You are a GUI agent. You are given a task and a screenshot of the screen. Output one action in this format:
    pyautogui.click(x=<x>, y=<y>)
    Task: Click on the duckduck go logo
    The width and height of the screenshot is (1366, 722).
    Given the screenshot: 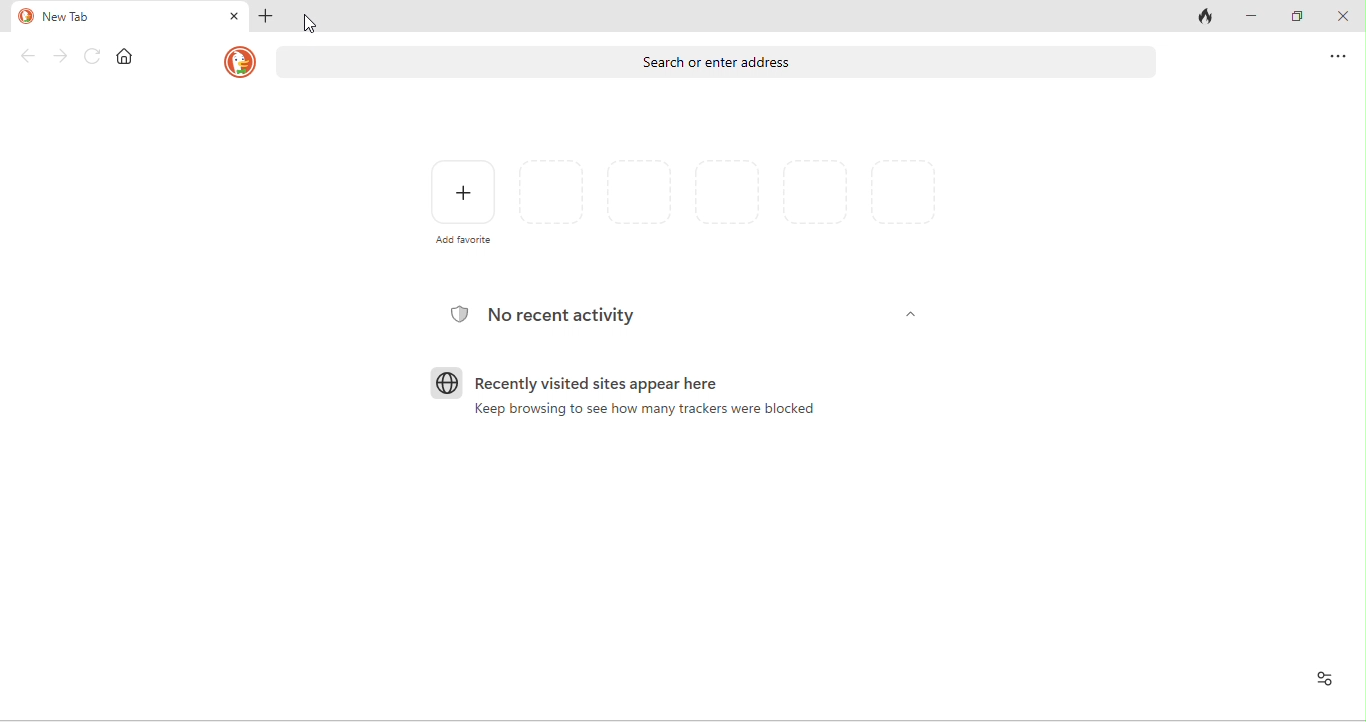 What is the action you would take?
    pyautogui.click(x=239, y=63)
    